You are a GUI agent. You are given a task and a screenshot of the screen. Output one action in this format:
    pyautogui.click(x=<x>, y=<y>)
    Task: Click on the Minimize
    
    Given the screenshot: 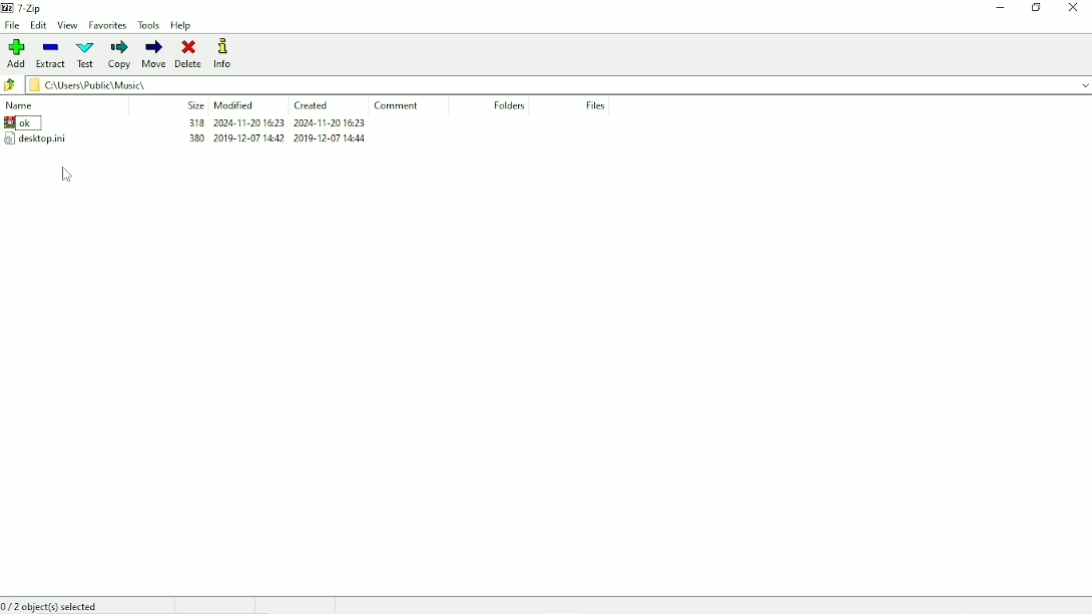 What is the action you would take?
    pyautogui.click(x=1001, y=8)
    